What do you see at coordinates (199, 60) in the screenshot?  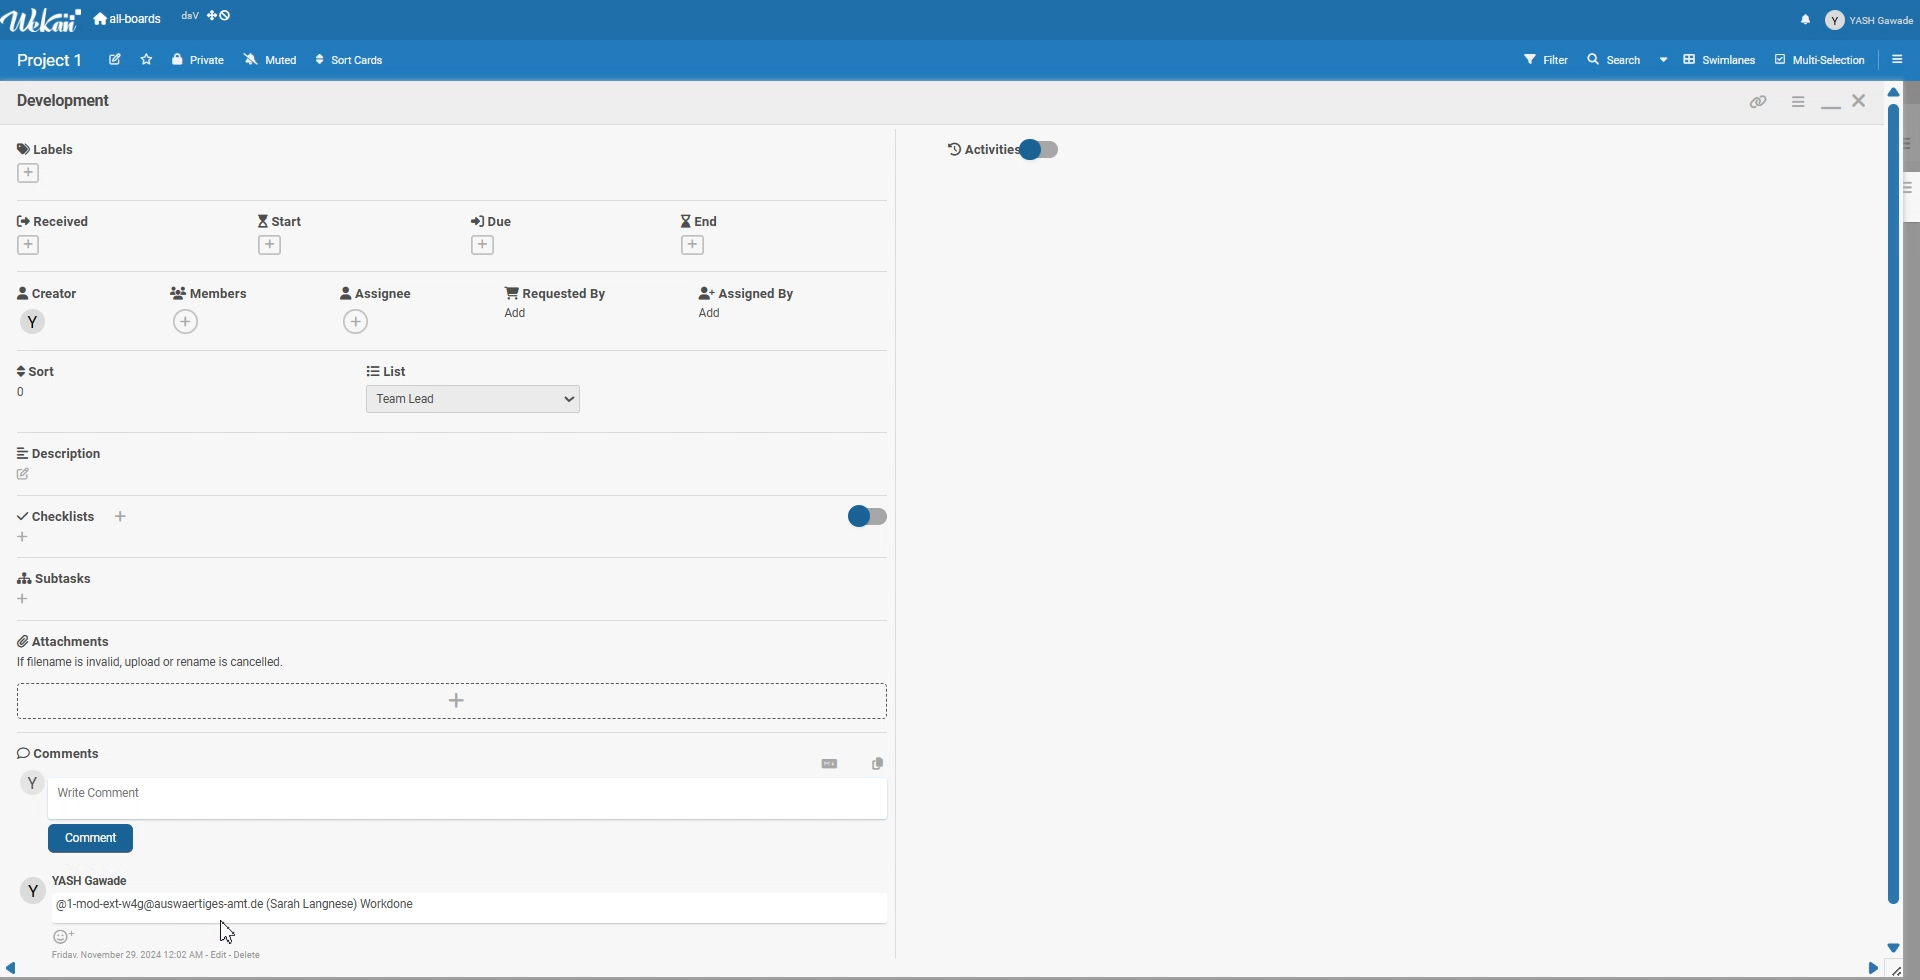 I see `Private` at bounding box center [199, 60].